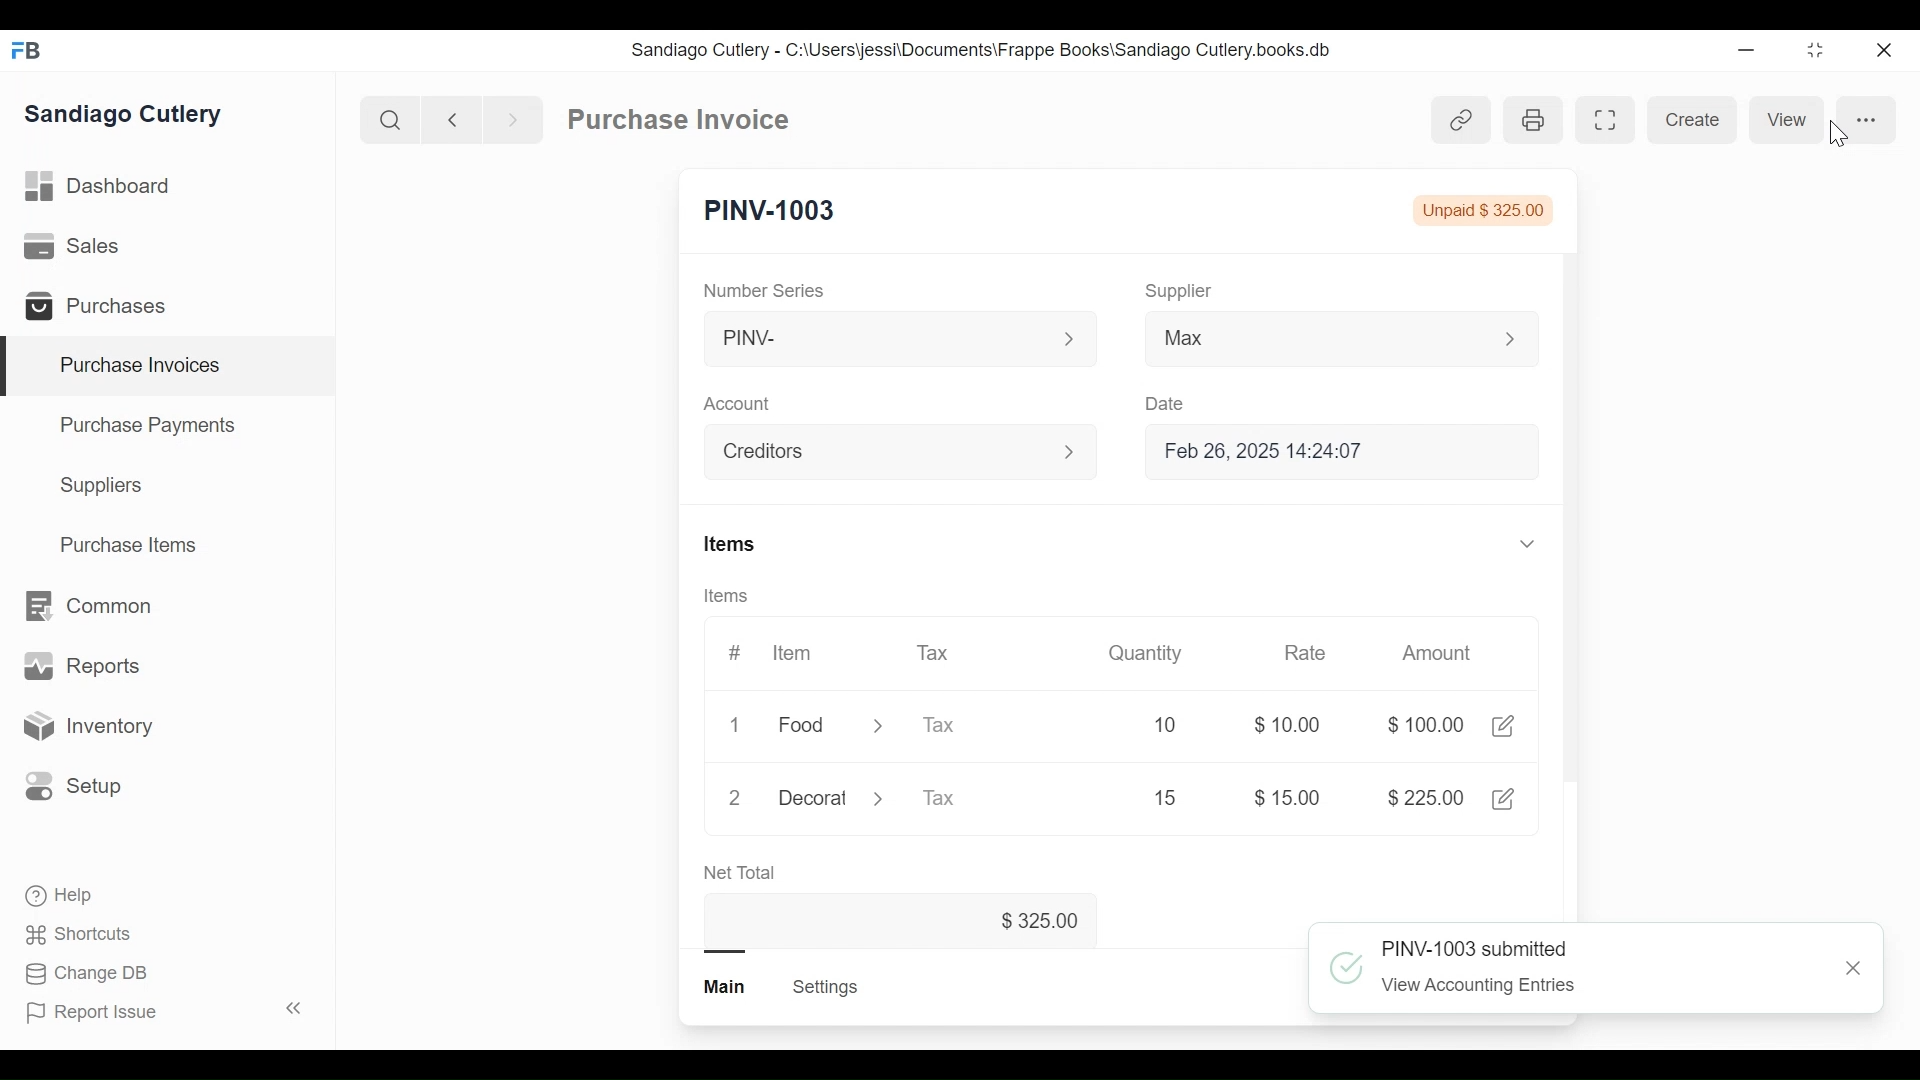  I want to click on 10, so click(1142, 726).